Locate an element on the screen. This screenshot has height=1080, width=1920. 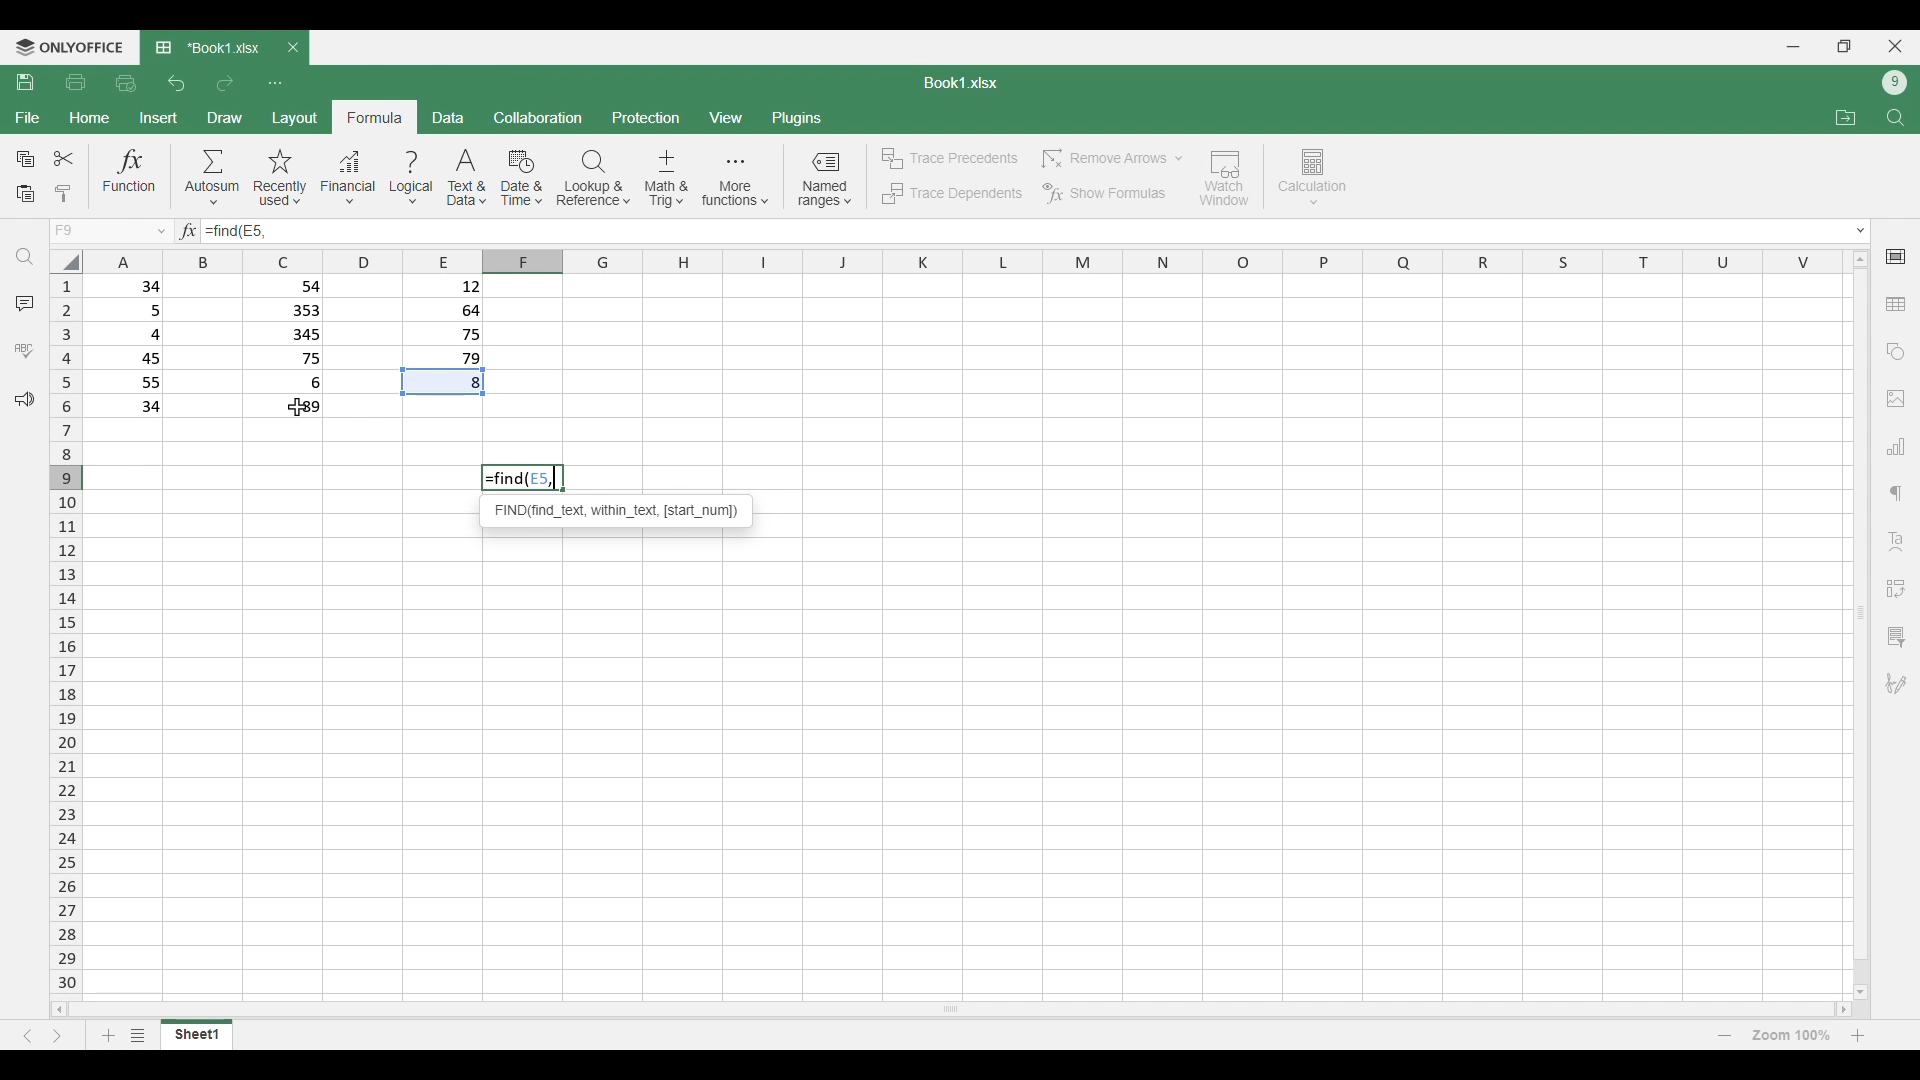
Current tab is located at coordinates (207, 49).